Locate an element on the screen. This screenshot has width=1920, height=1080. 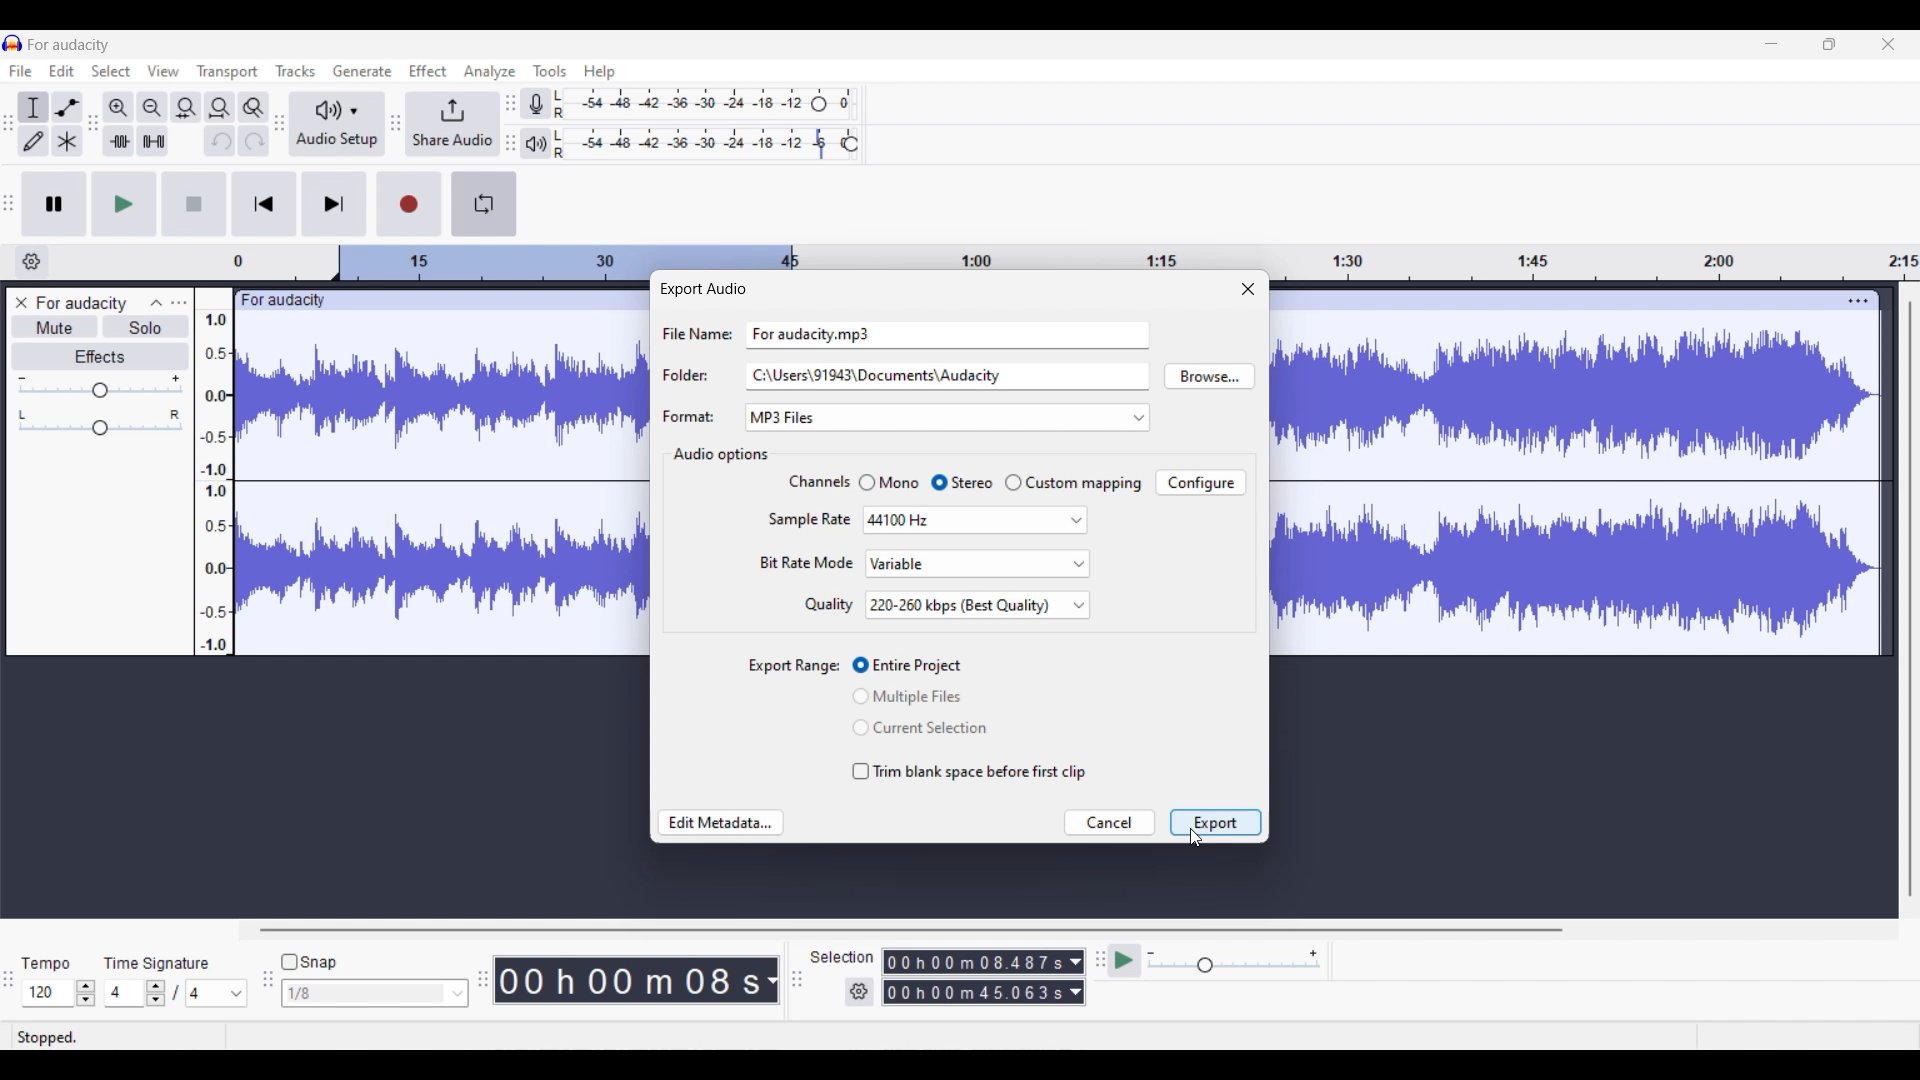
Configure is located at coordinates (1200, 482).